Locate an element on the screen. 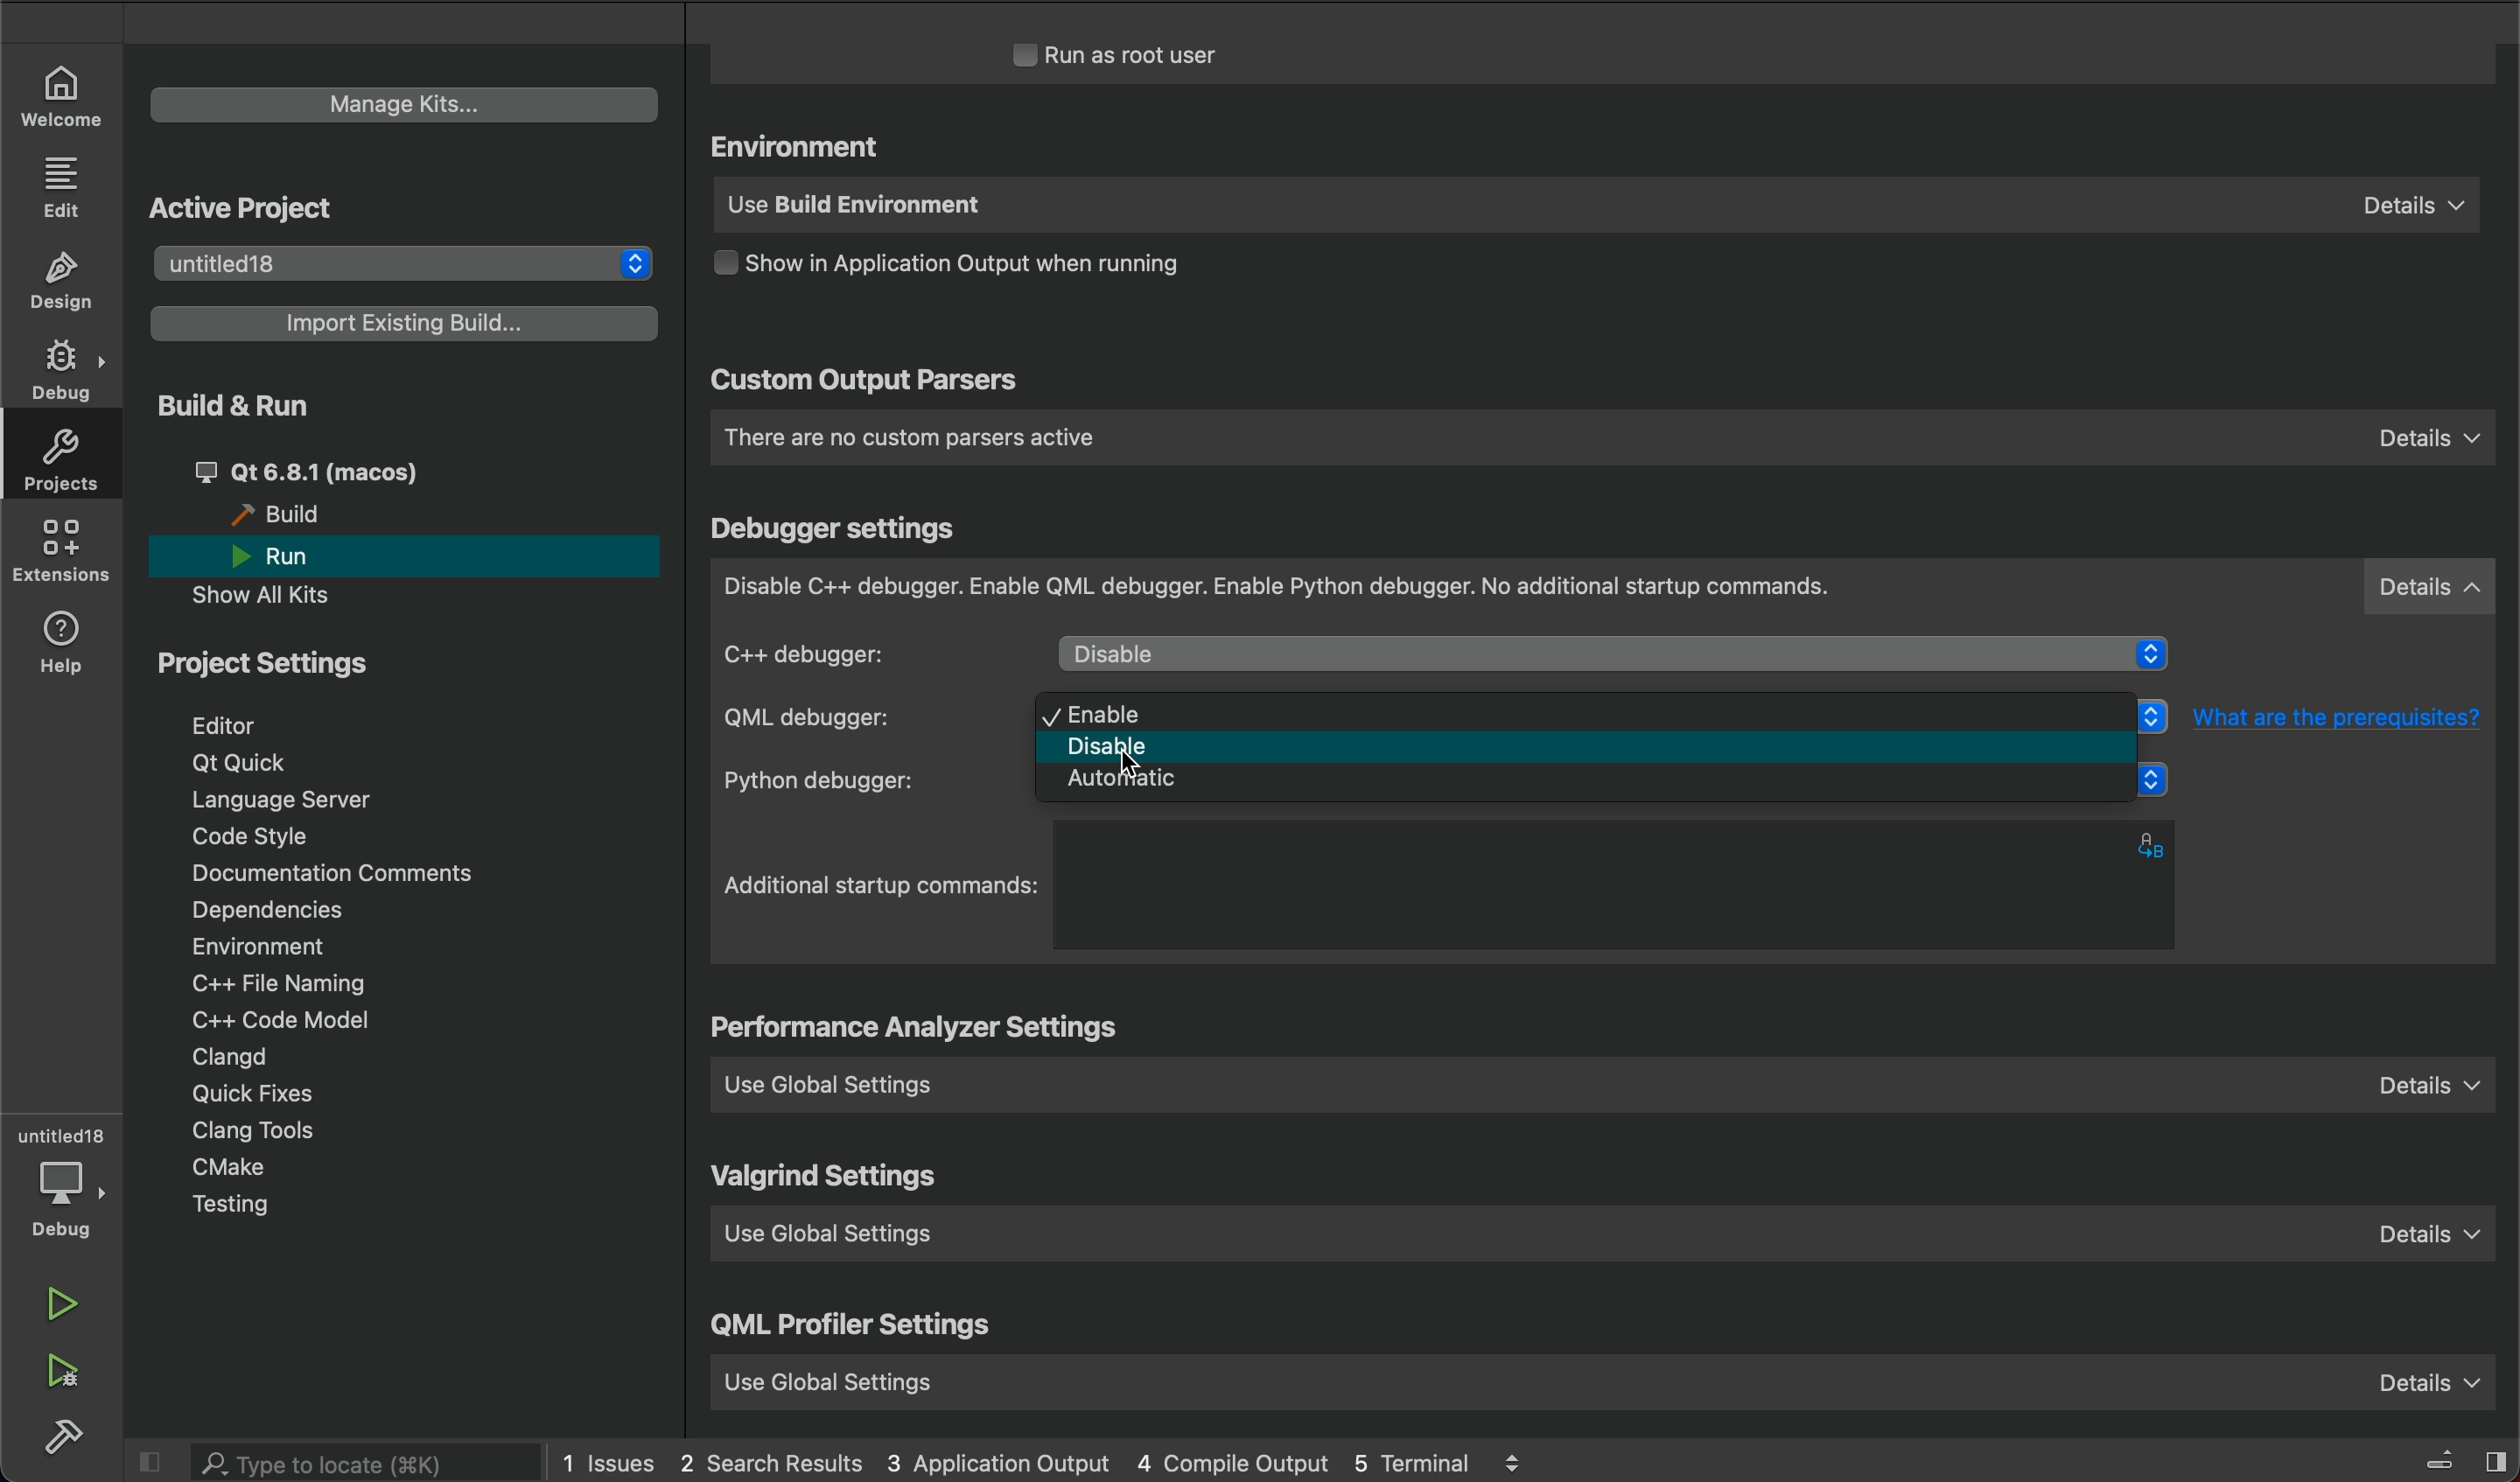  help is located at coordinates (68, 643).